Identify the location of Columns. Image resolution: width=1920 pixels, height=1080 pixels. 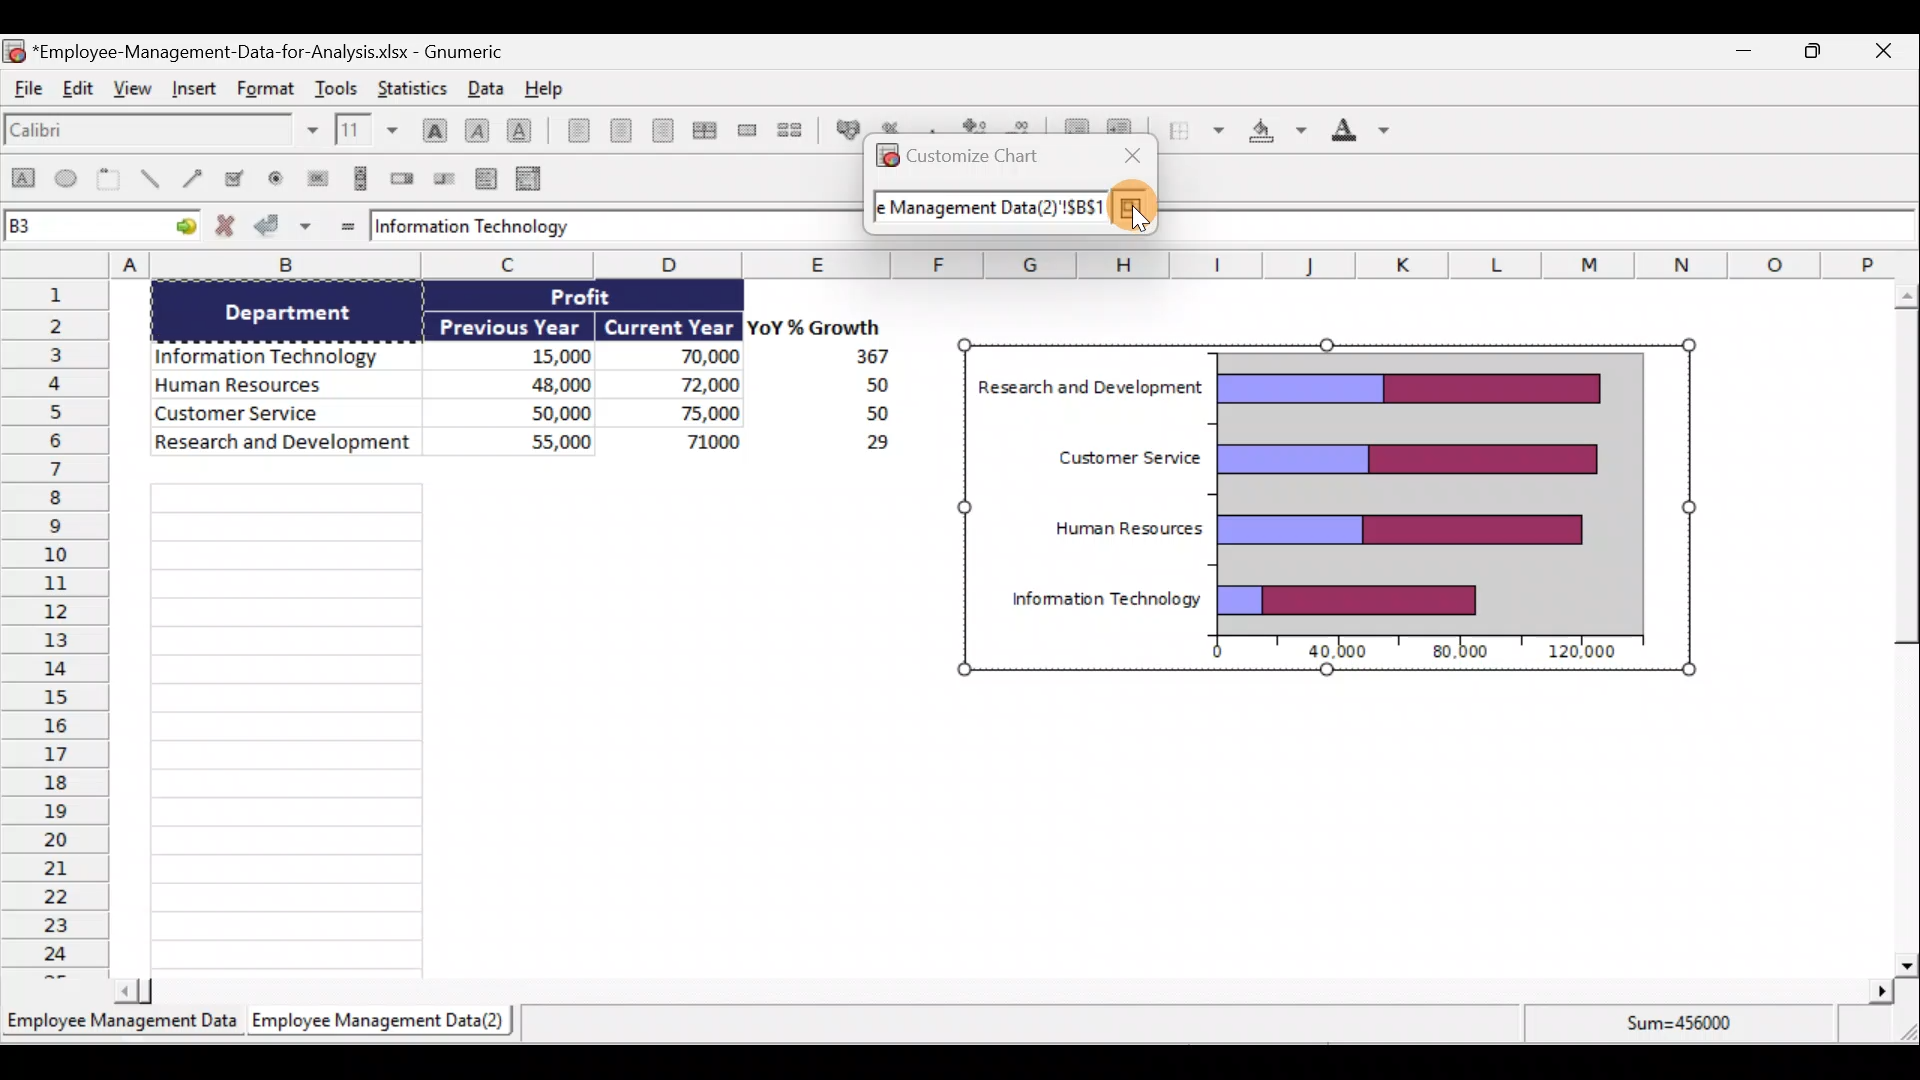
(1018, 263).